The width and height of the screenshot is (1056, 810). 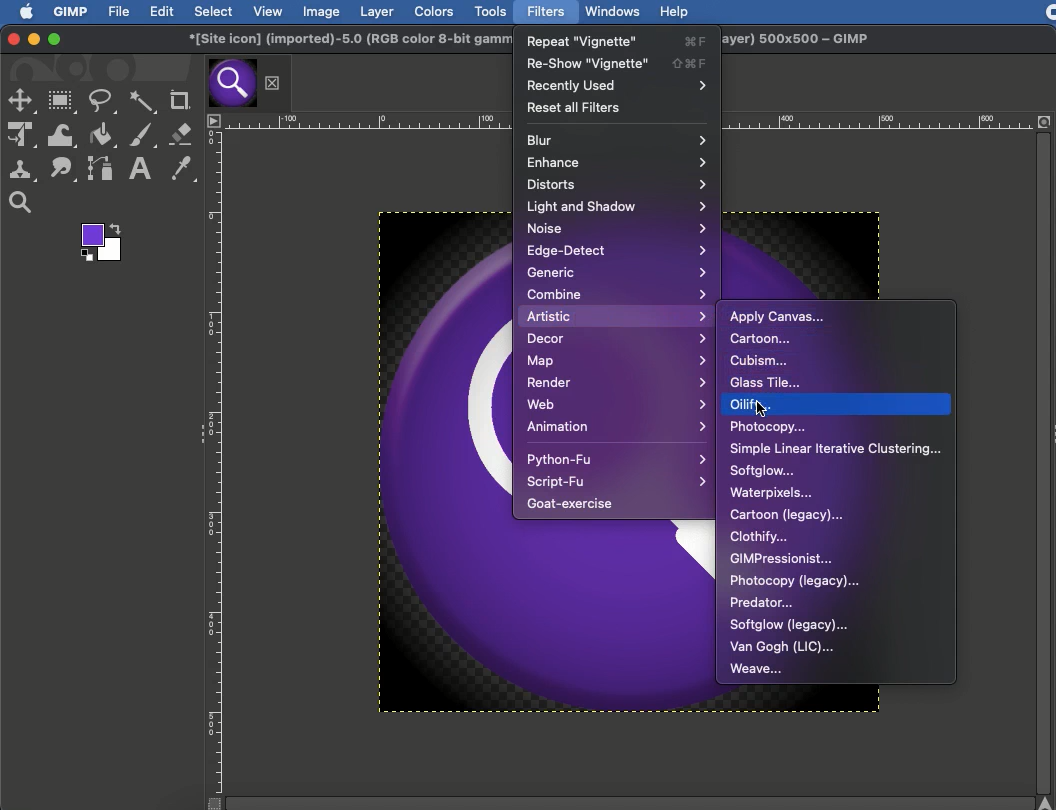 What do you see at coordinates (19, 204) in the screenshot?
I see `Magnify` at bounding box center [19, 204].